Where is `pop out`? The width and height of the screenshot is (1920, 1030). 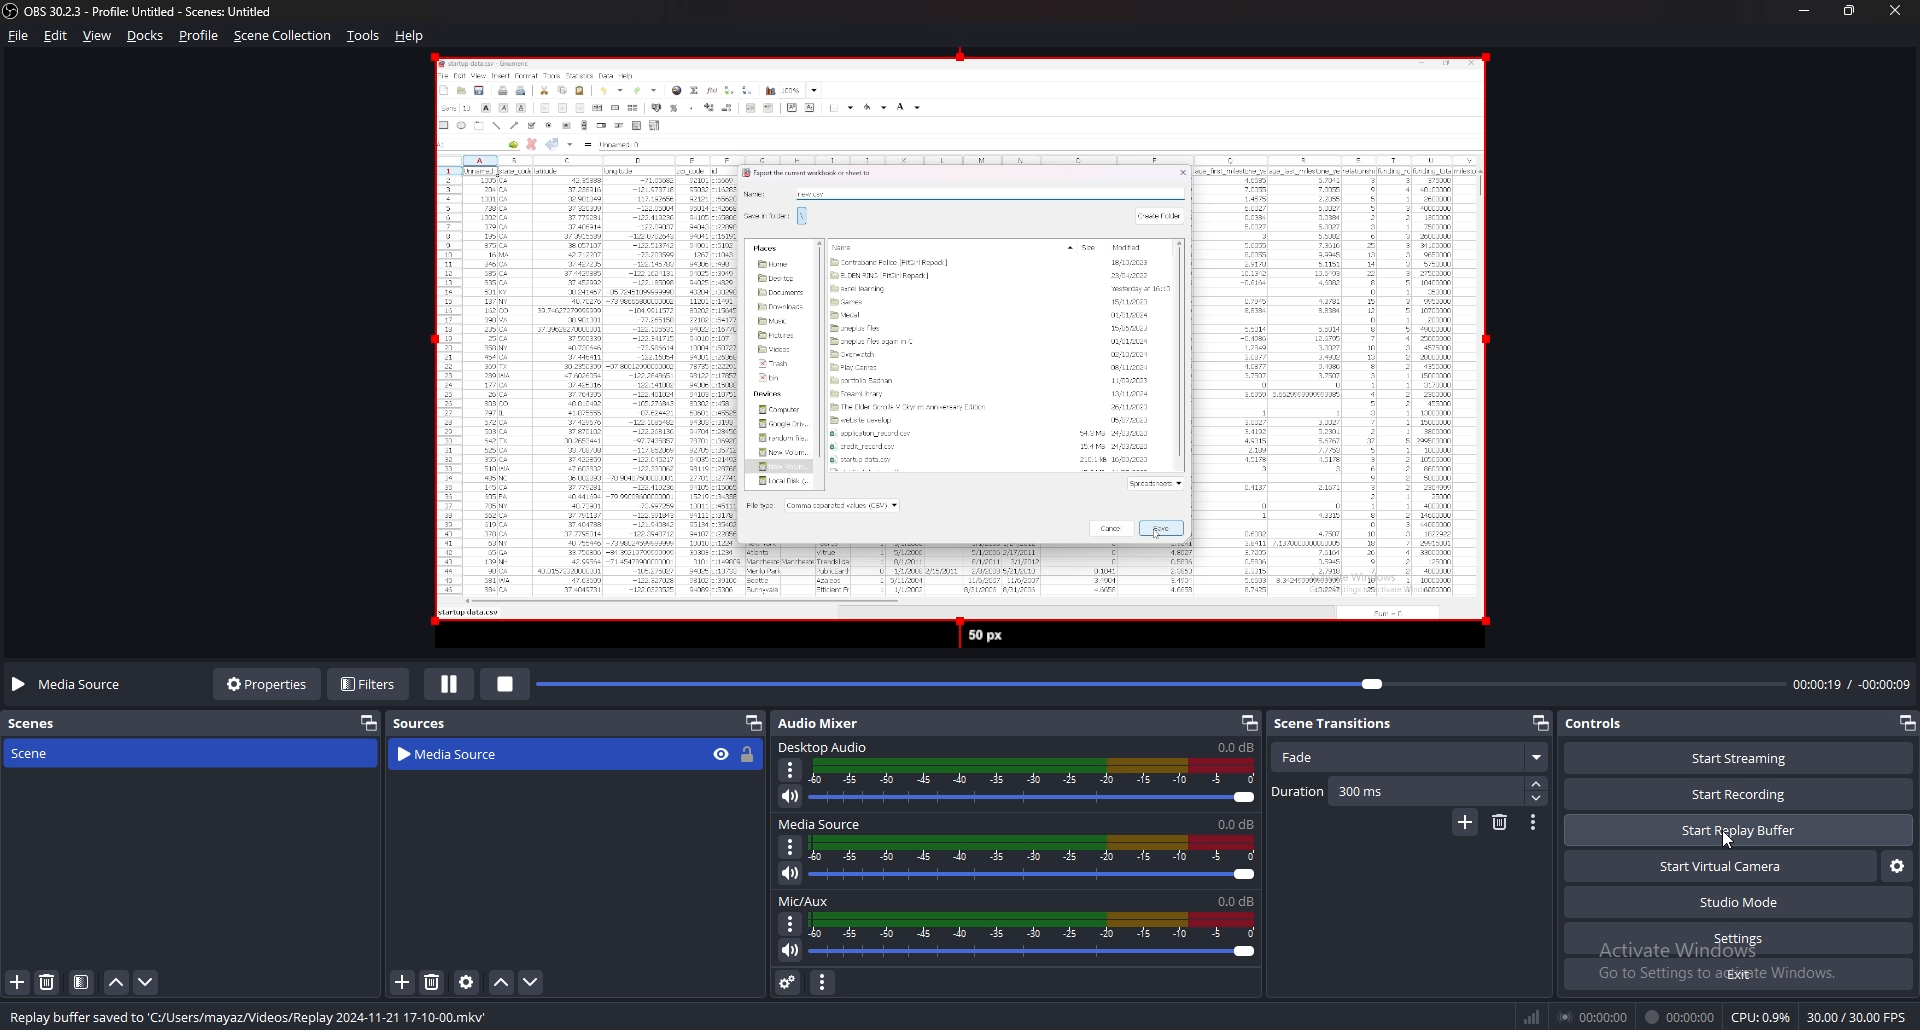 pop out is located at coordinates (1247, 722).